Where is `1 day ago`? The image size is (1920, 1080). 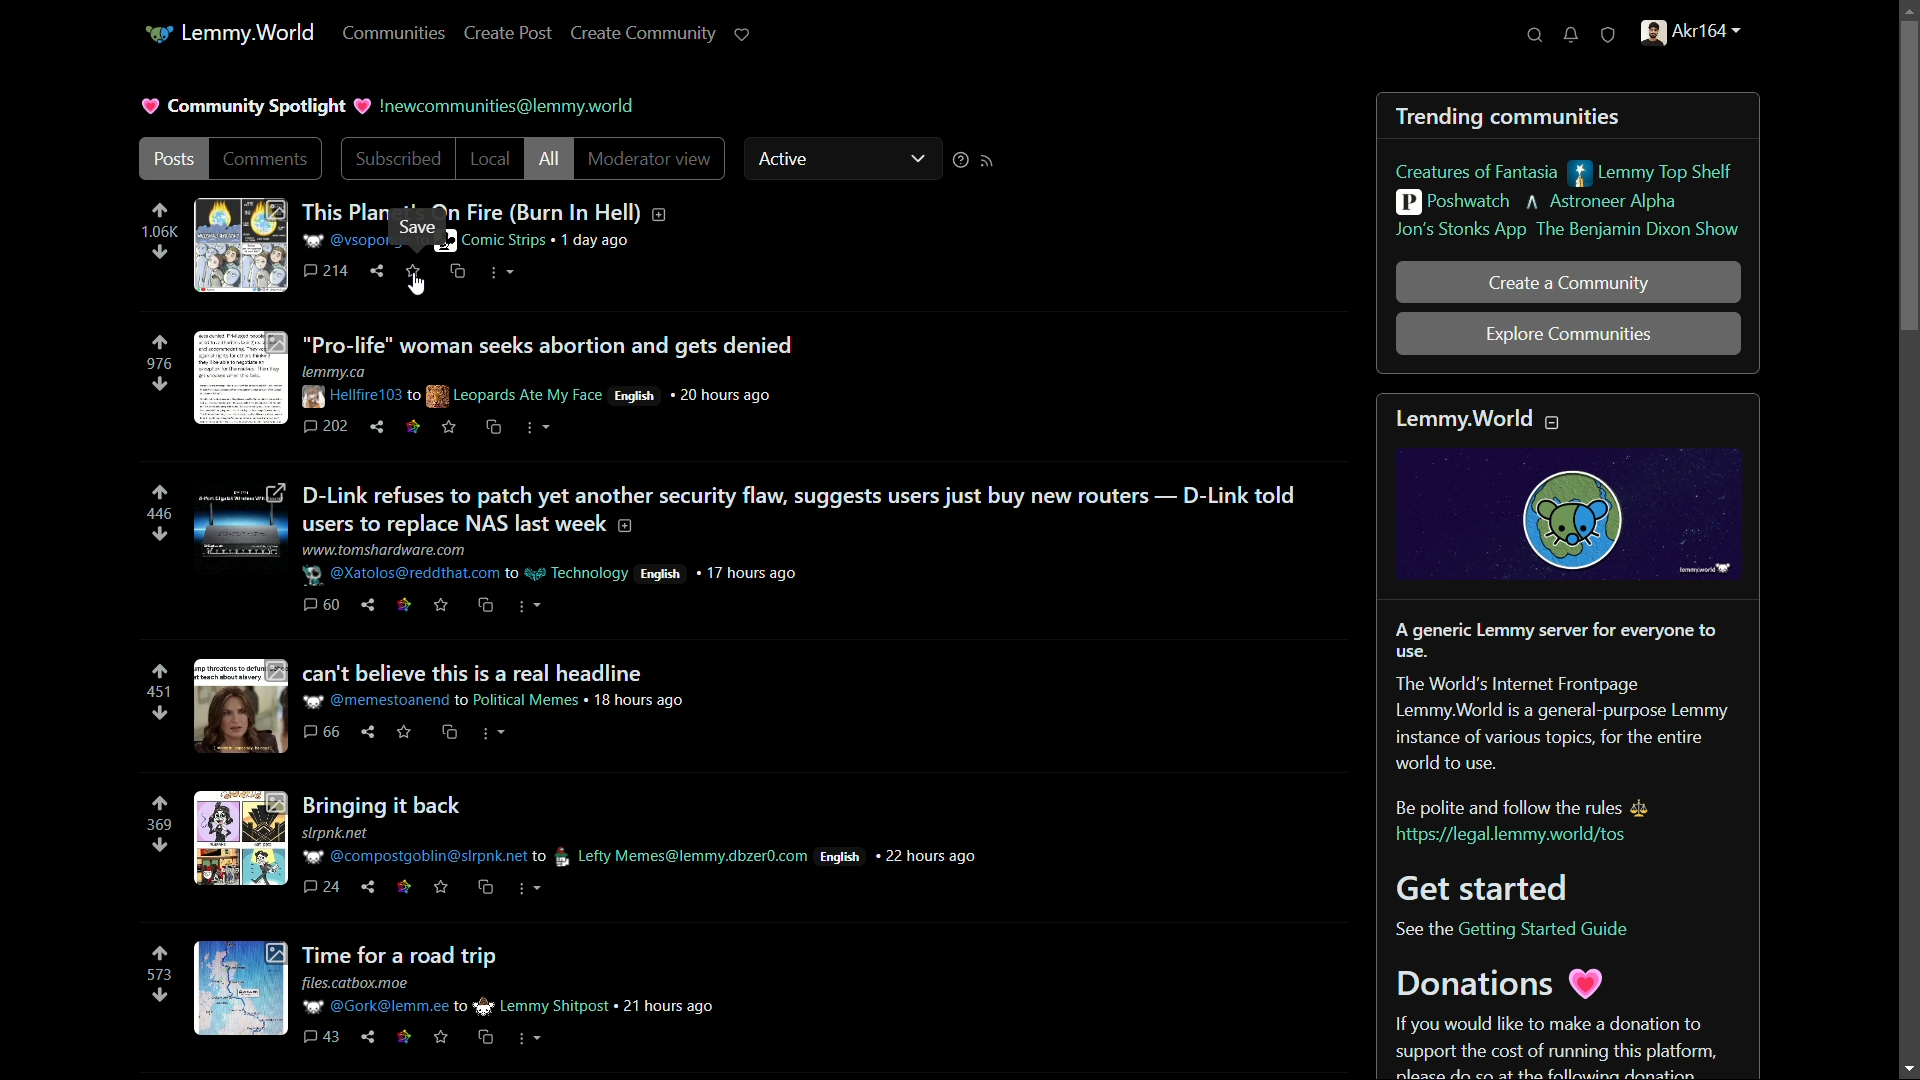 1 day ago is located at coordinates (597, 241).